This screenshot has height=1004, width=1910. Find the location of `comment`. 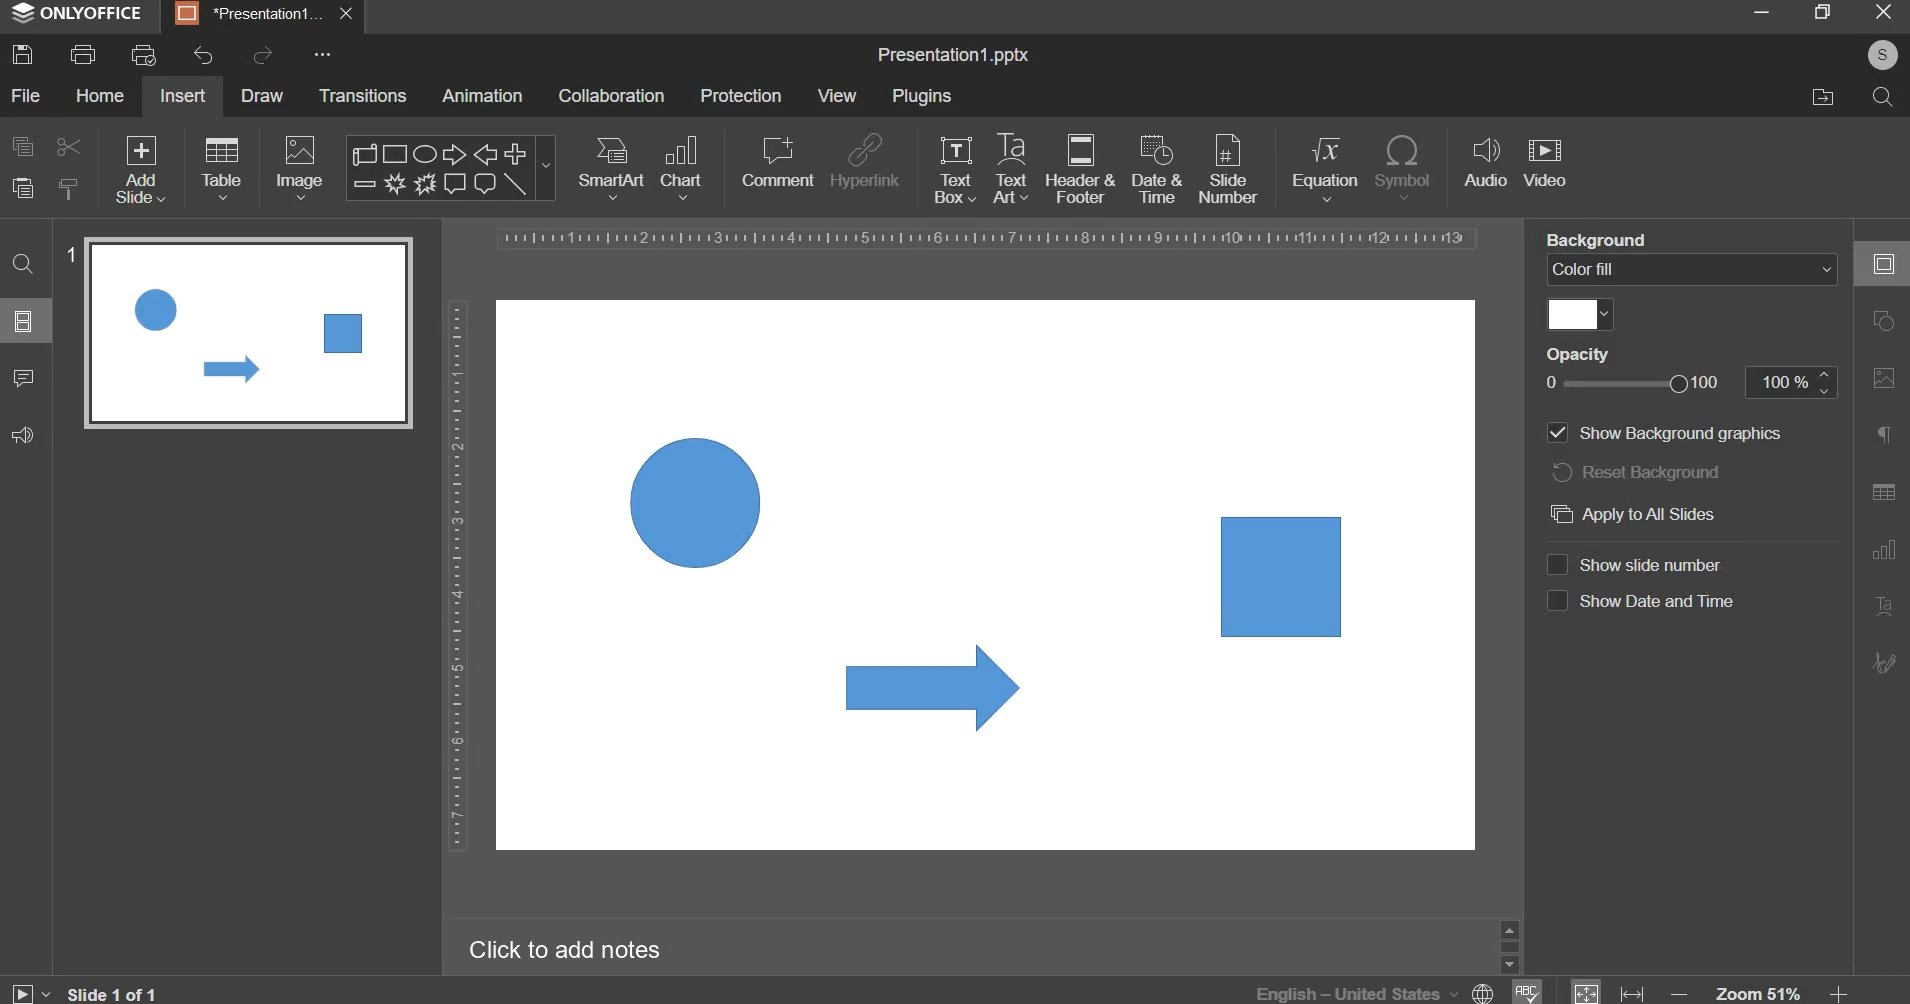

comment is located at coordinates (22, 376).